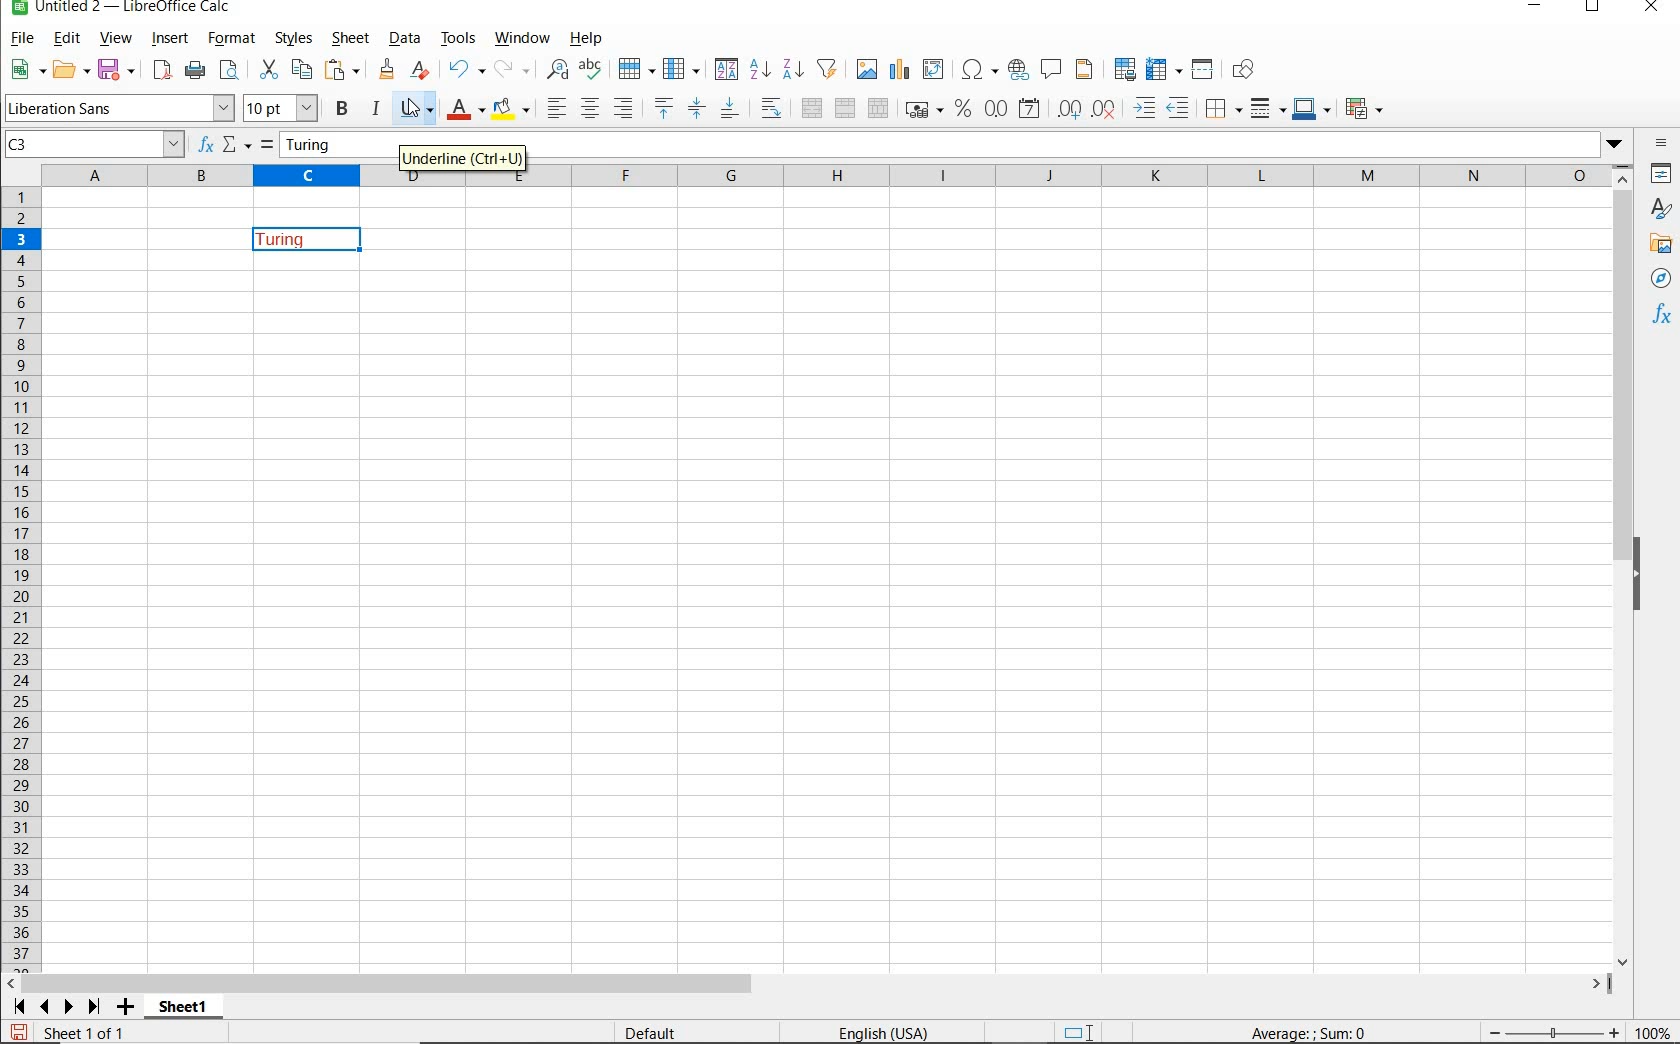  Describe the element at coordinates (1655, 9) in the screenshot. I see `CLOSE` at that location.